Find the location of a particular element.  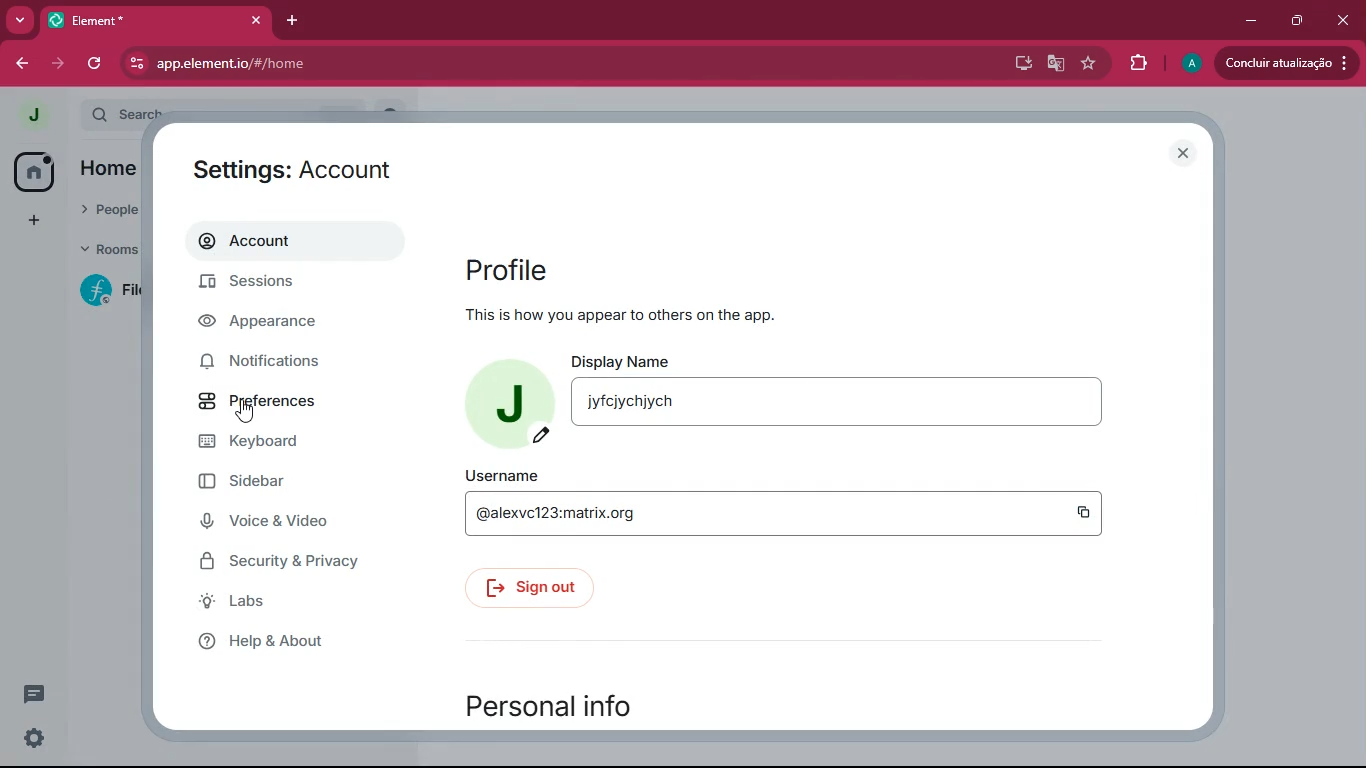

labs is located at coordinates (304, 606).